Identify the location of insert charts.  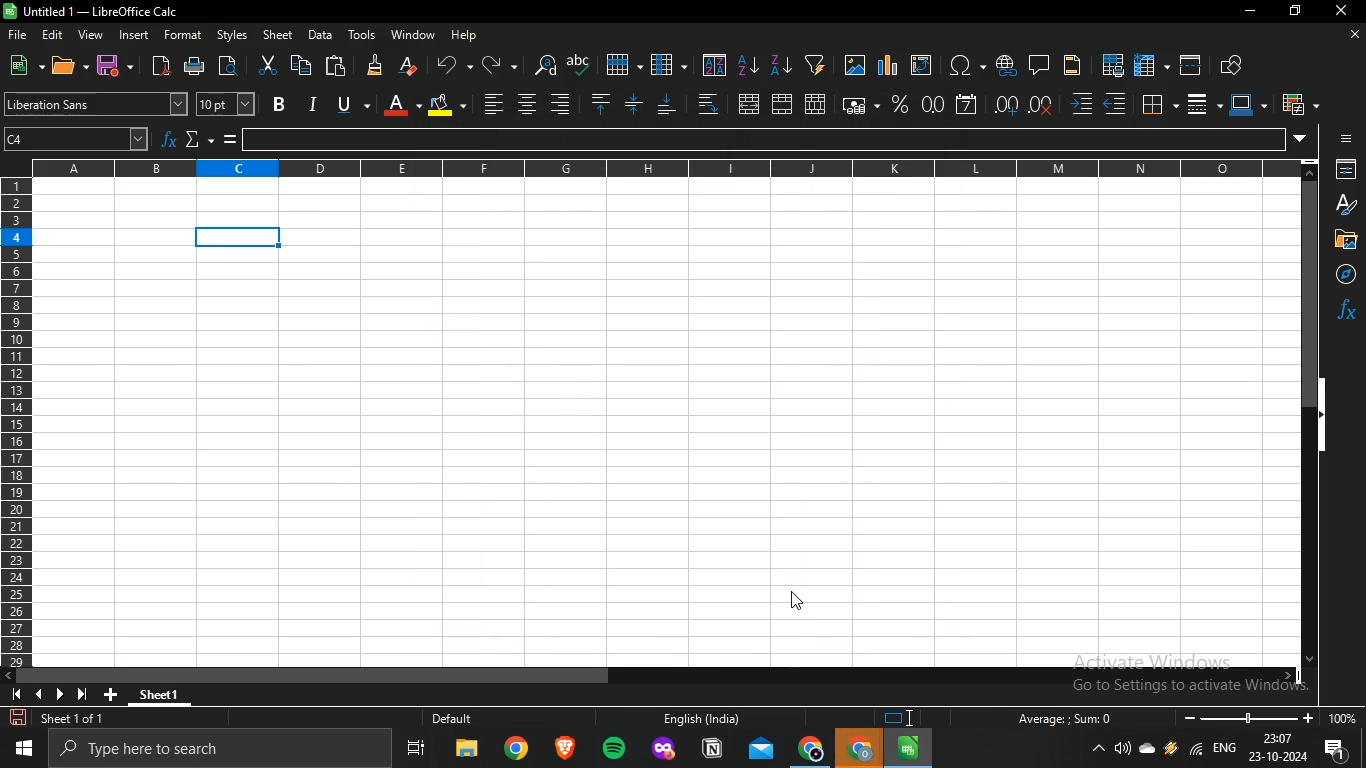
(888, 65).